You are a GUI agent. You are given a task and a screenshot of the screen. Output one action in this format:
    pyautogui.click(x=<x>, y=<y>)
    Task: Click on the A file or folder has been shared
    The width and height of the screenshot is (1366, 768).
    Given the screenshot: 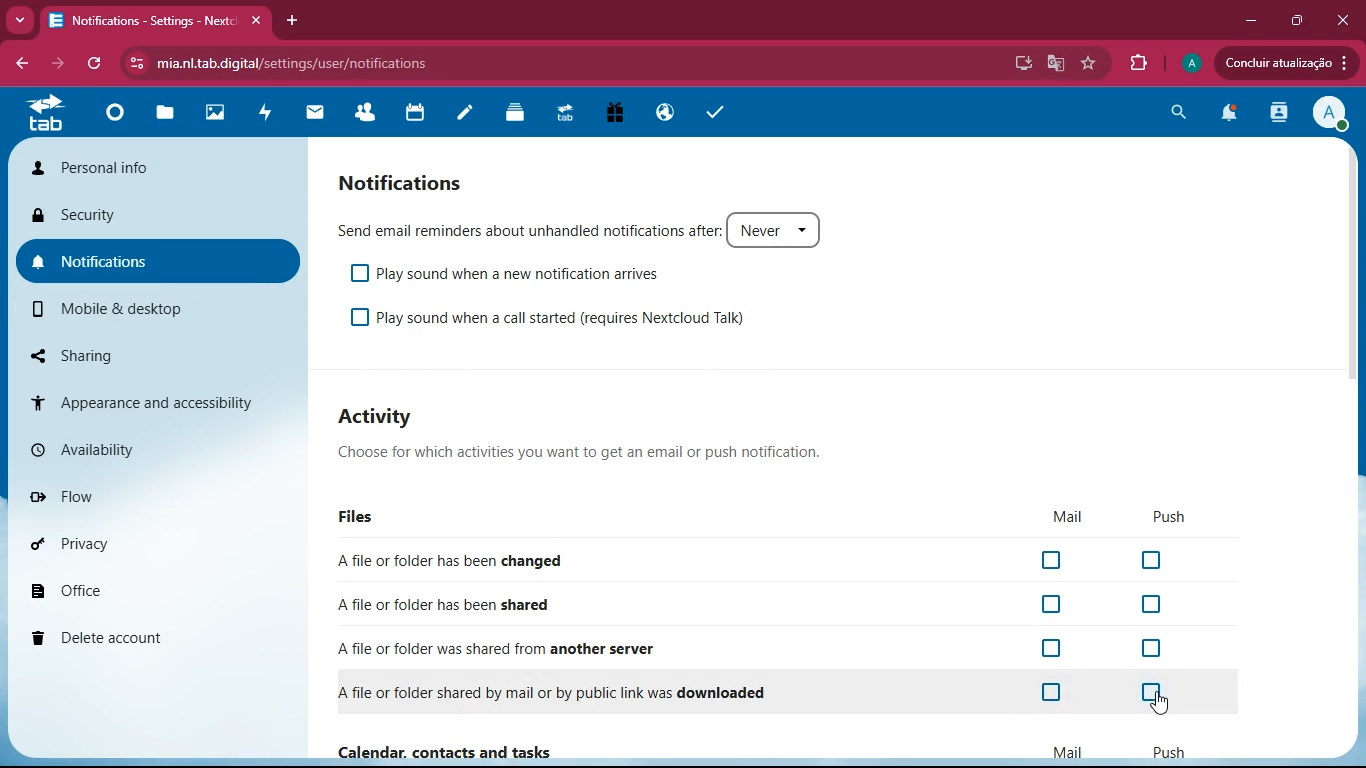 What is the action you would take?
    pyautogui.click(x=448, y=603)
    